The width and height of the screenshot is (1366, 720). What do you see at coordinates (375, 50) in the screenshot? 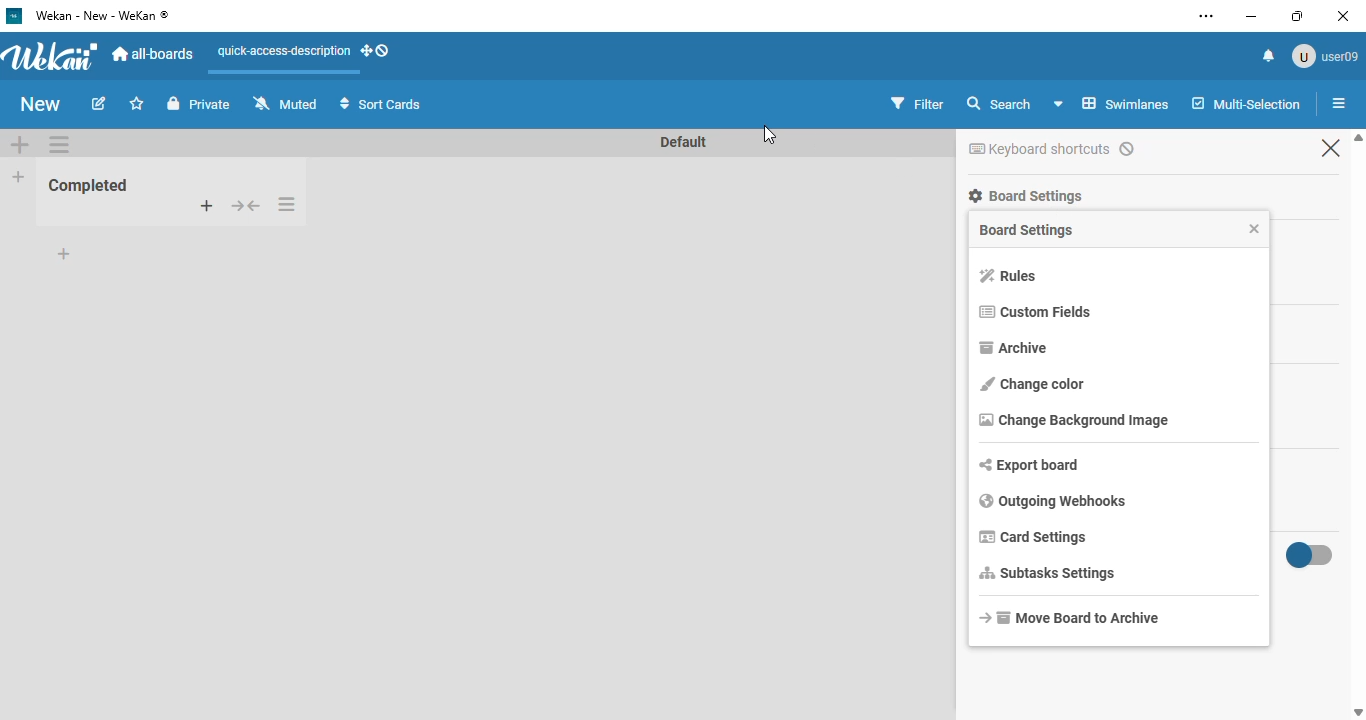
I see `show-desktop-drag-handles` at bounding box center [375, 50].